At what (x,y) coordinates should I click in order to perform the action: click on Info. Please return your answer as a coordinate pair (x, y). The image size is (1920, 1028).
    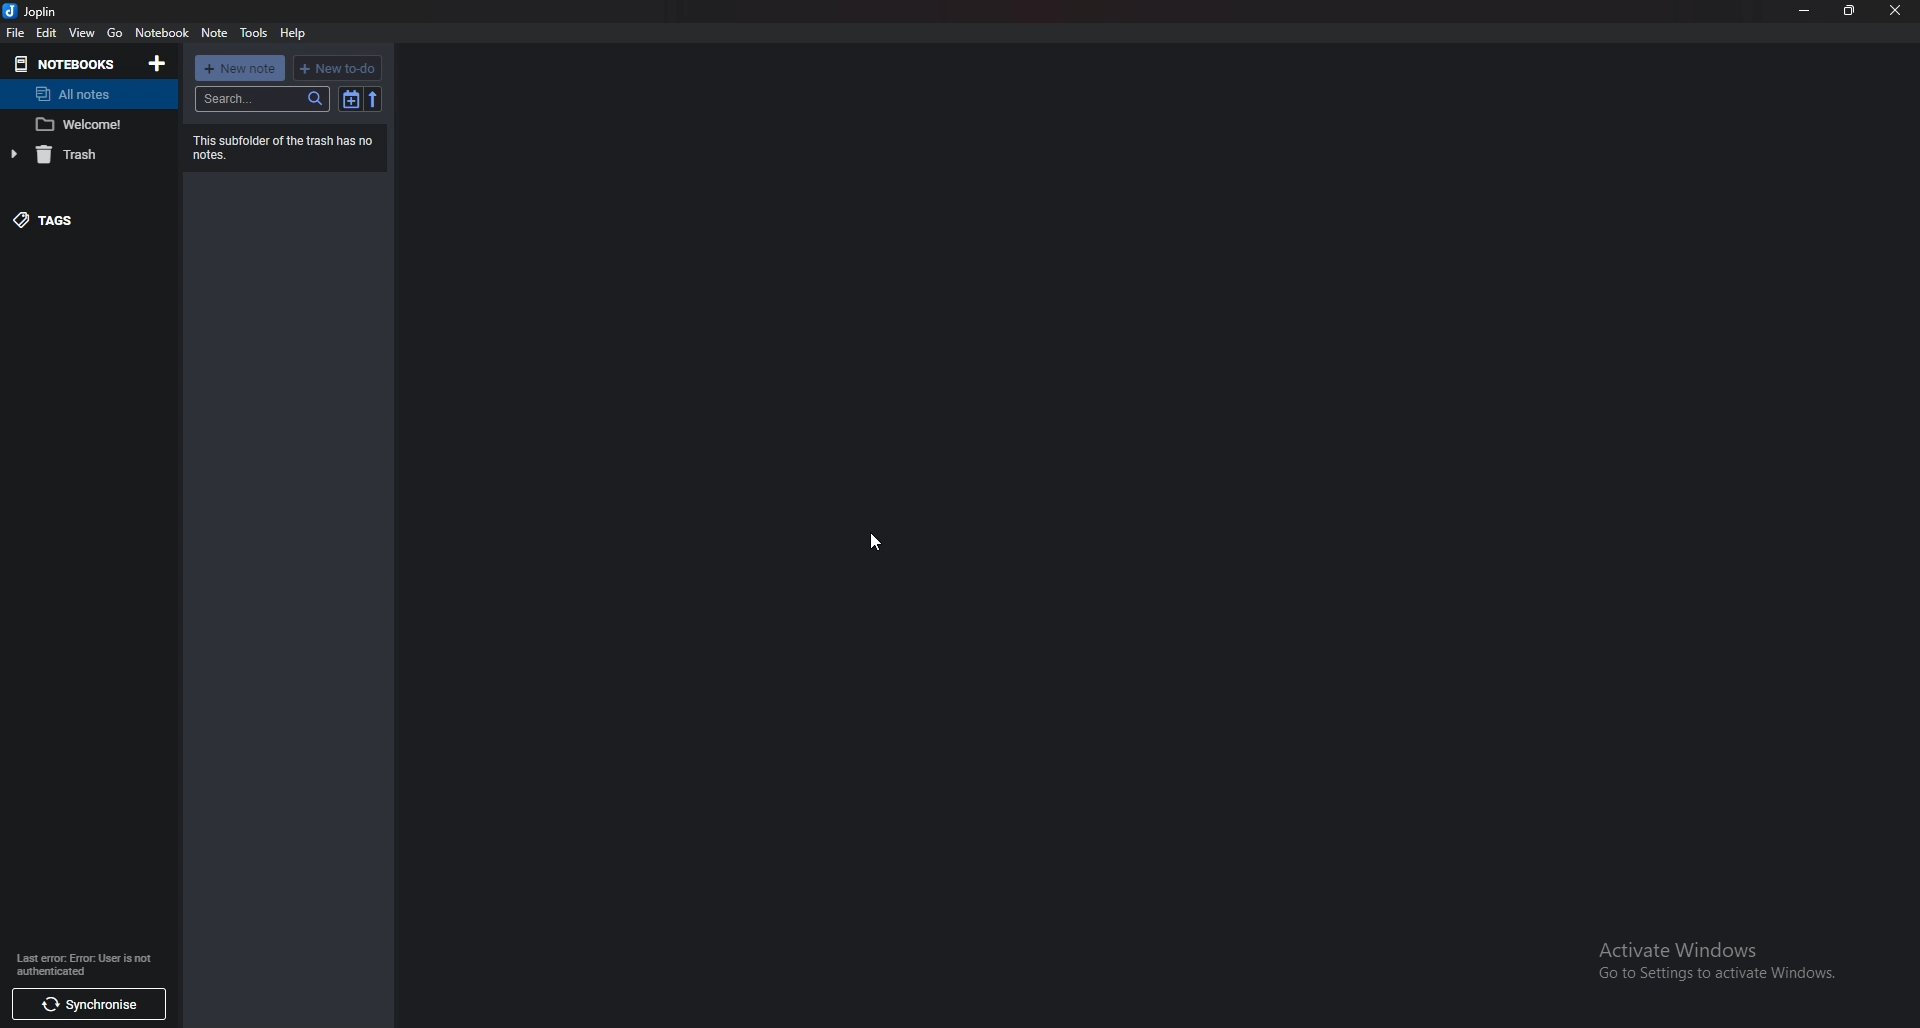
    Looking at the image, I should click on (285, 146).